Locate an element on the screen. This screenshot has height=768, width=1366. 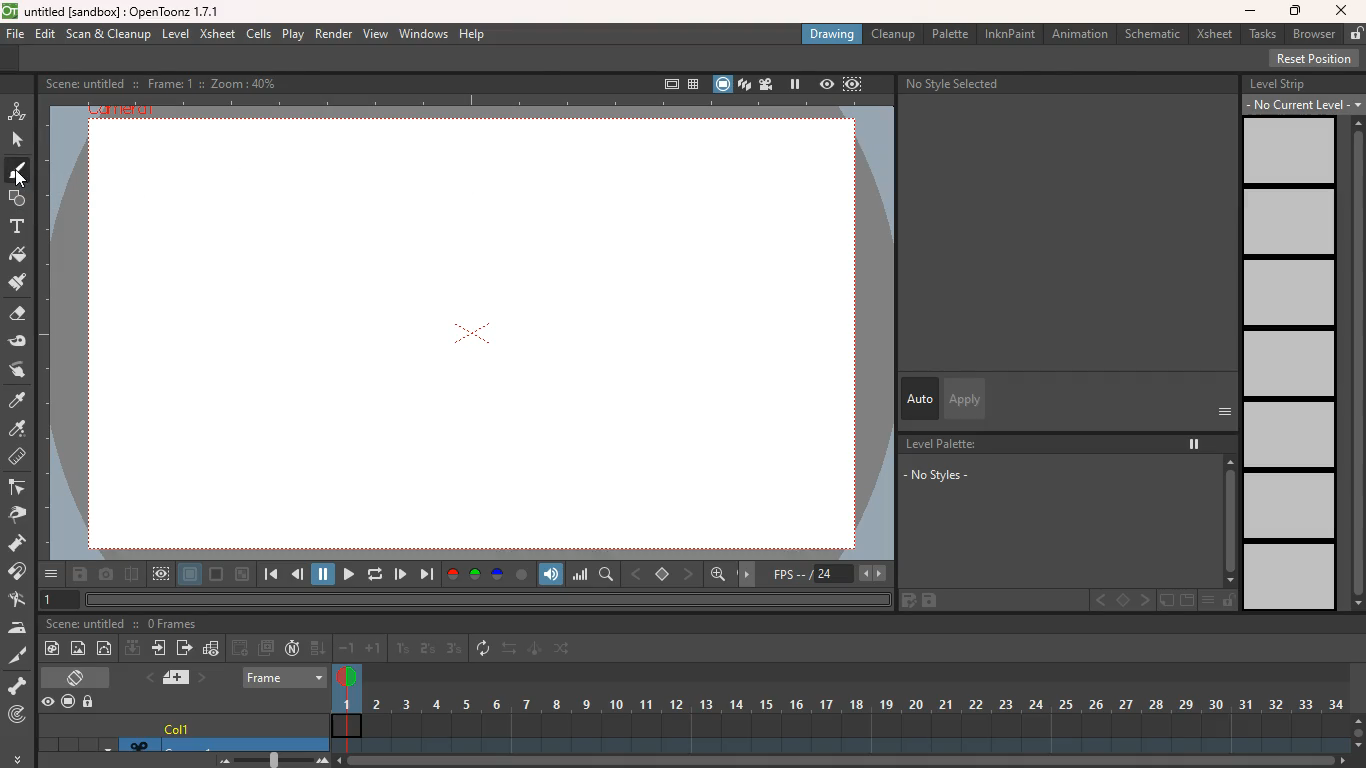
xsheet is located at coordinates (1214, 35).